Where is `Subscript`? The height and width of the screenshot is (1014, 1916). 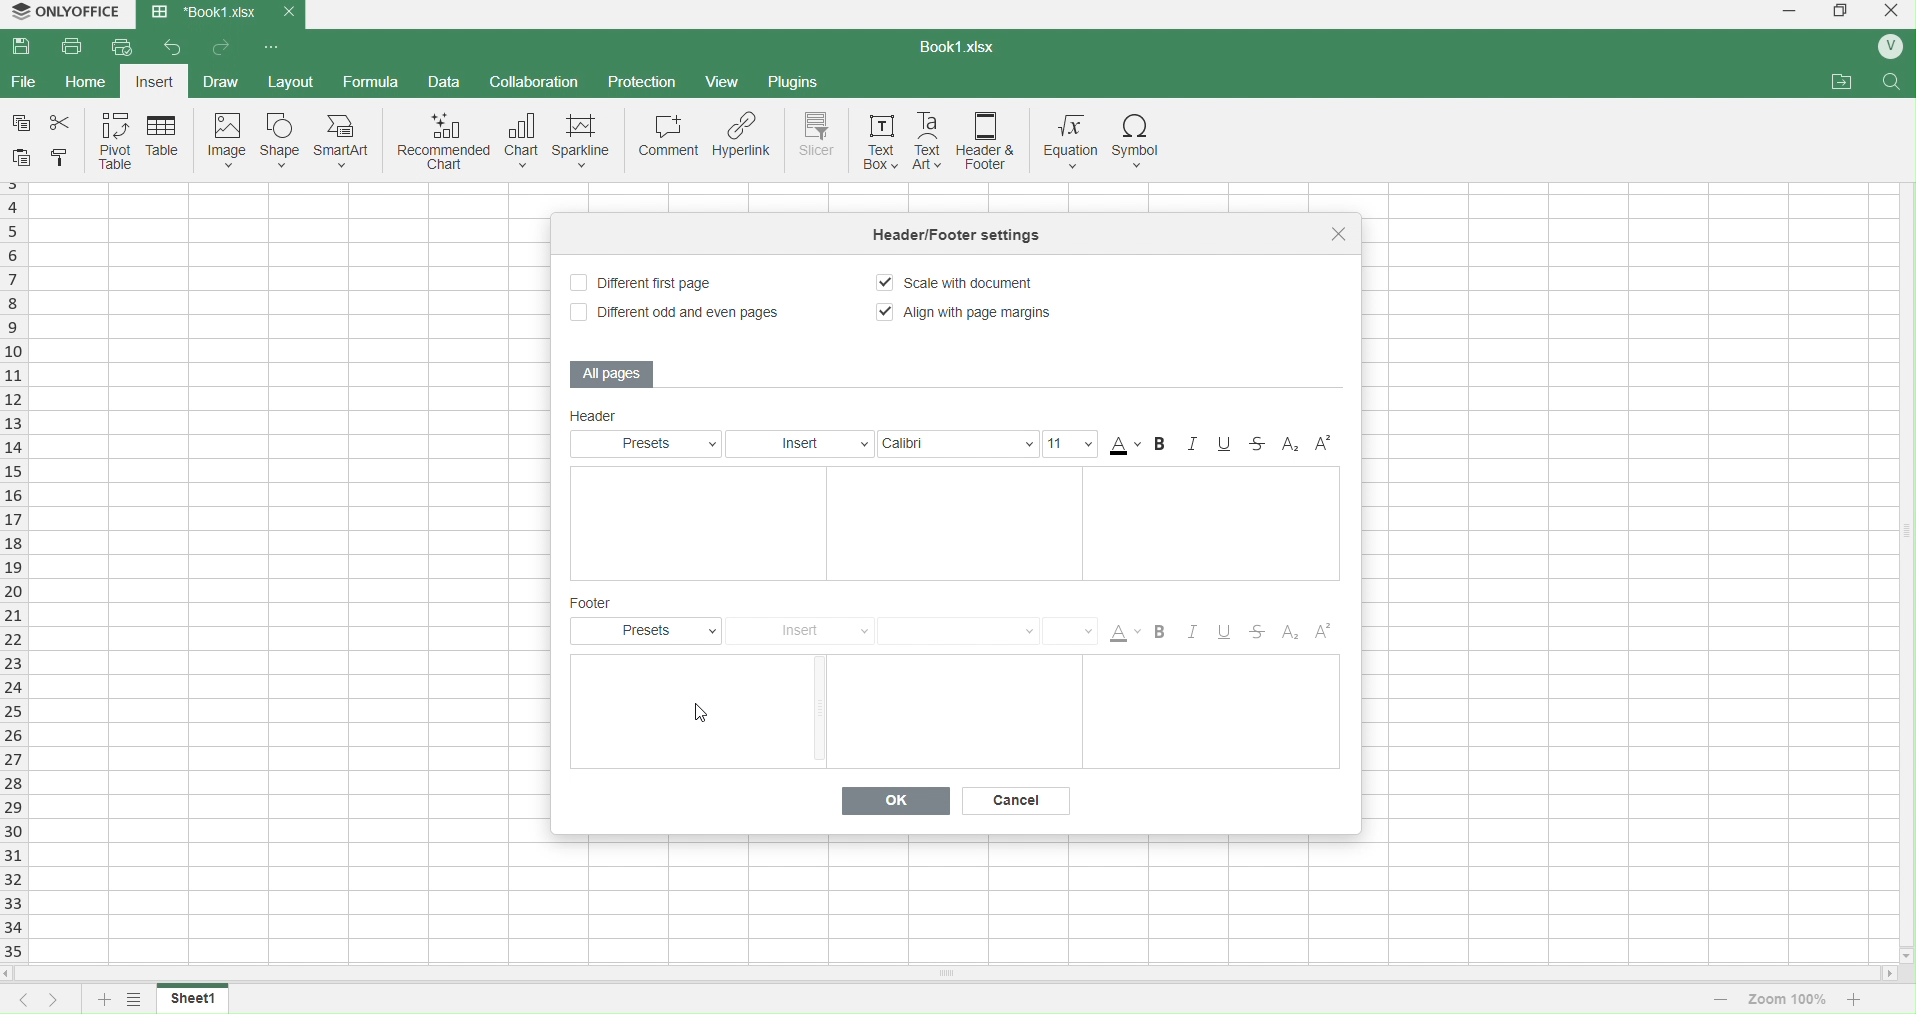 Subscript is located at coordinates (1289, 446).